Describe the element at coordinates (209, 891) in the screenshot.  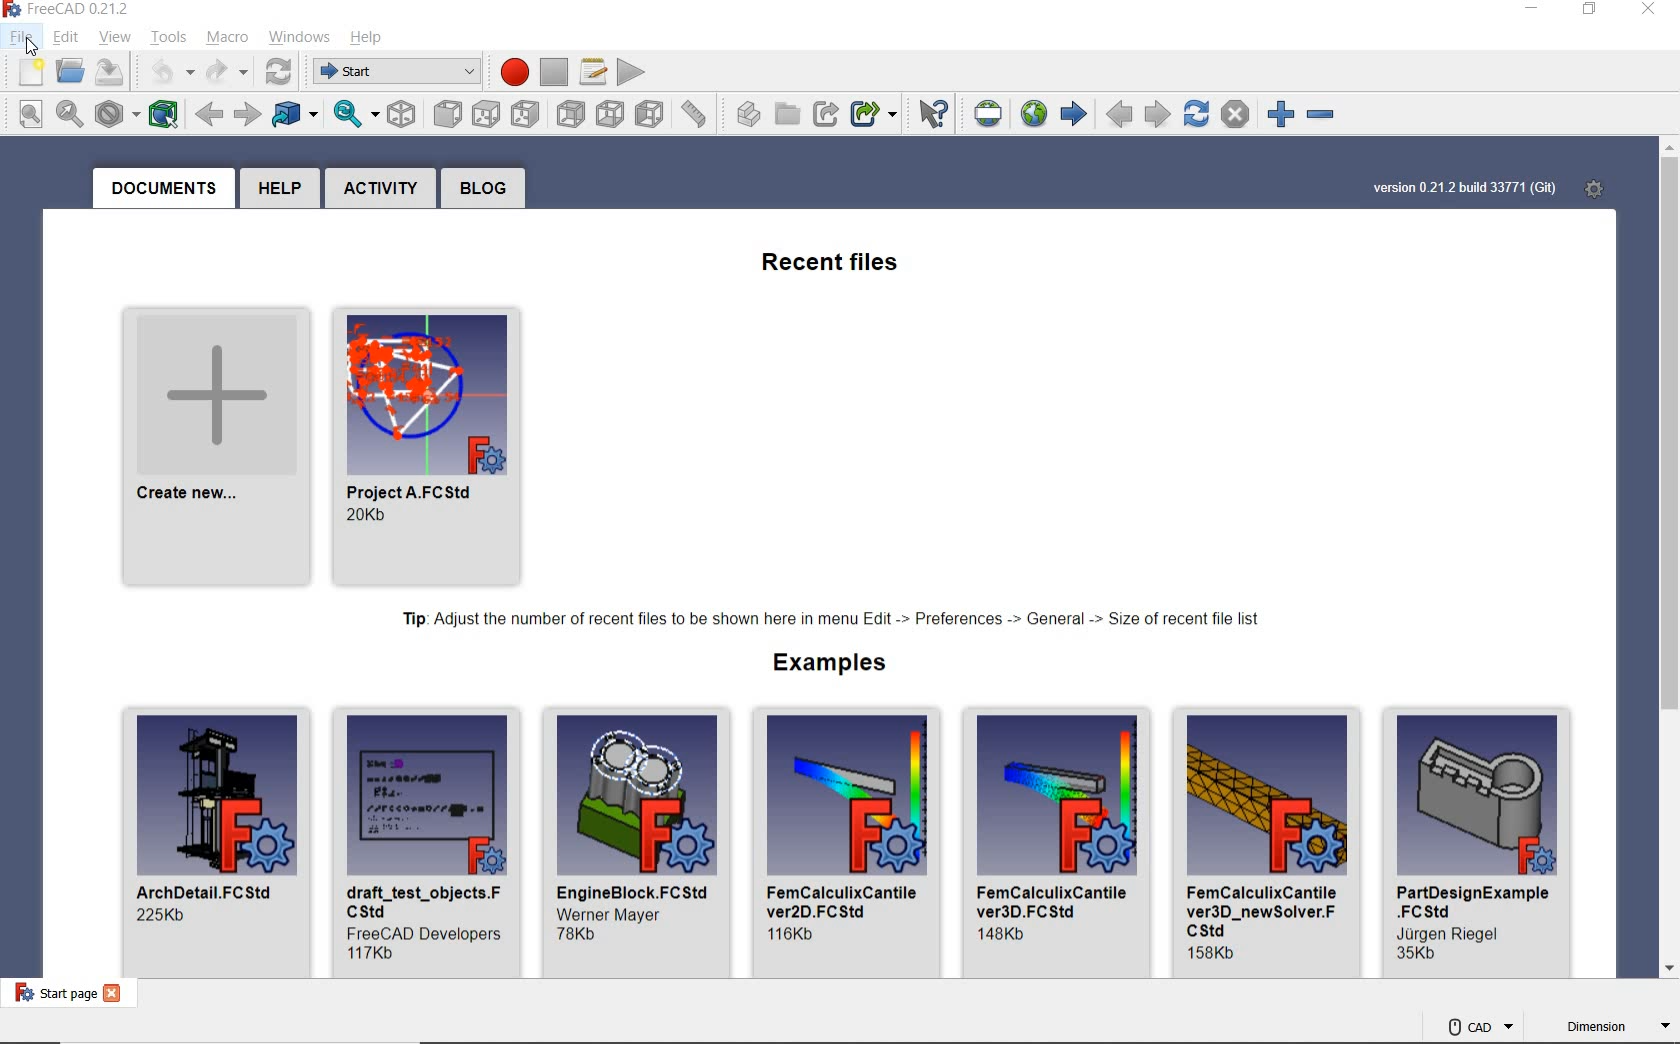
I see `name` at that location.